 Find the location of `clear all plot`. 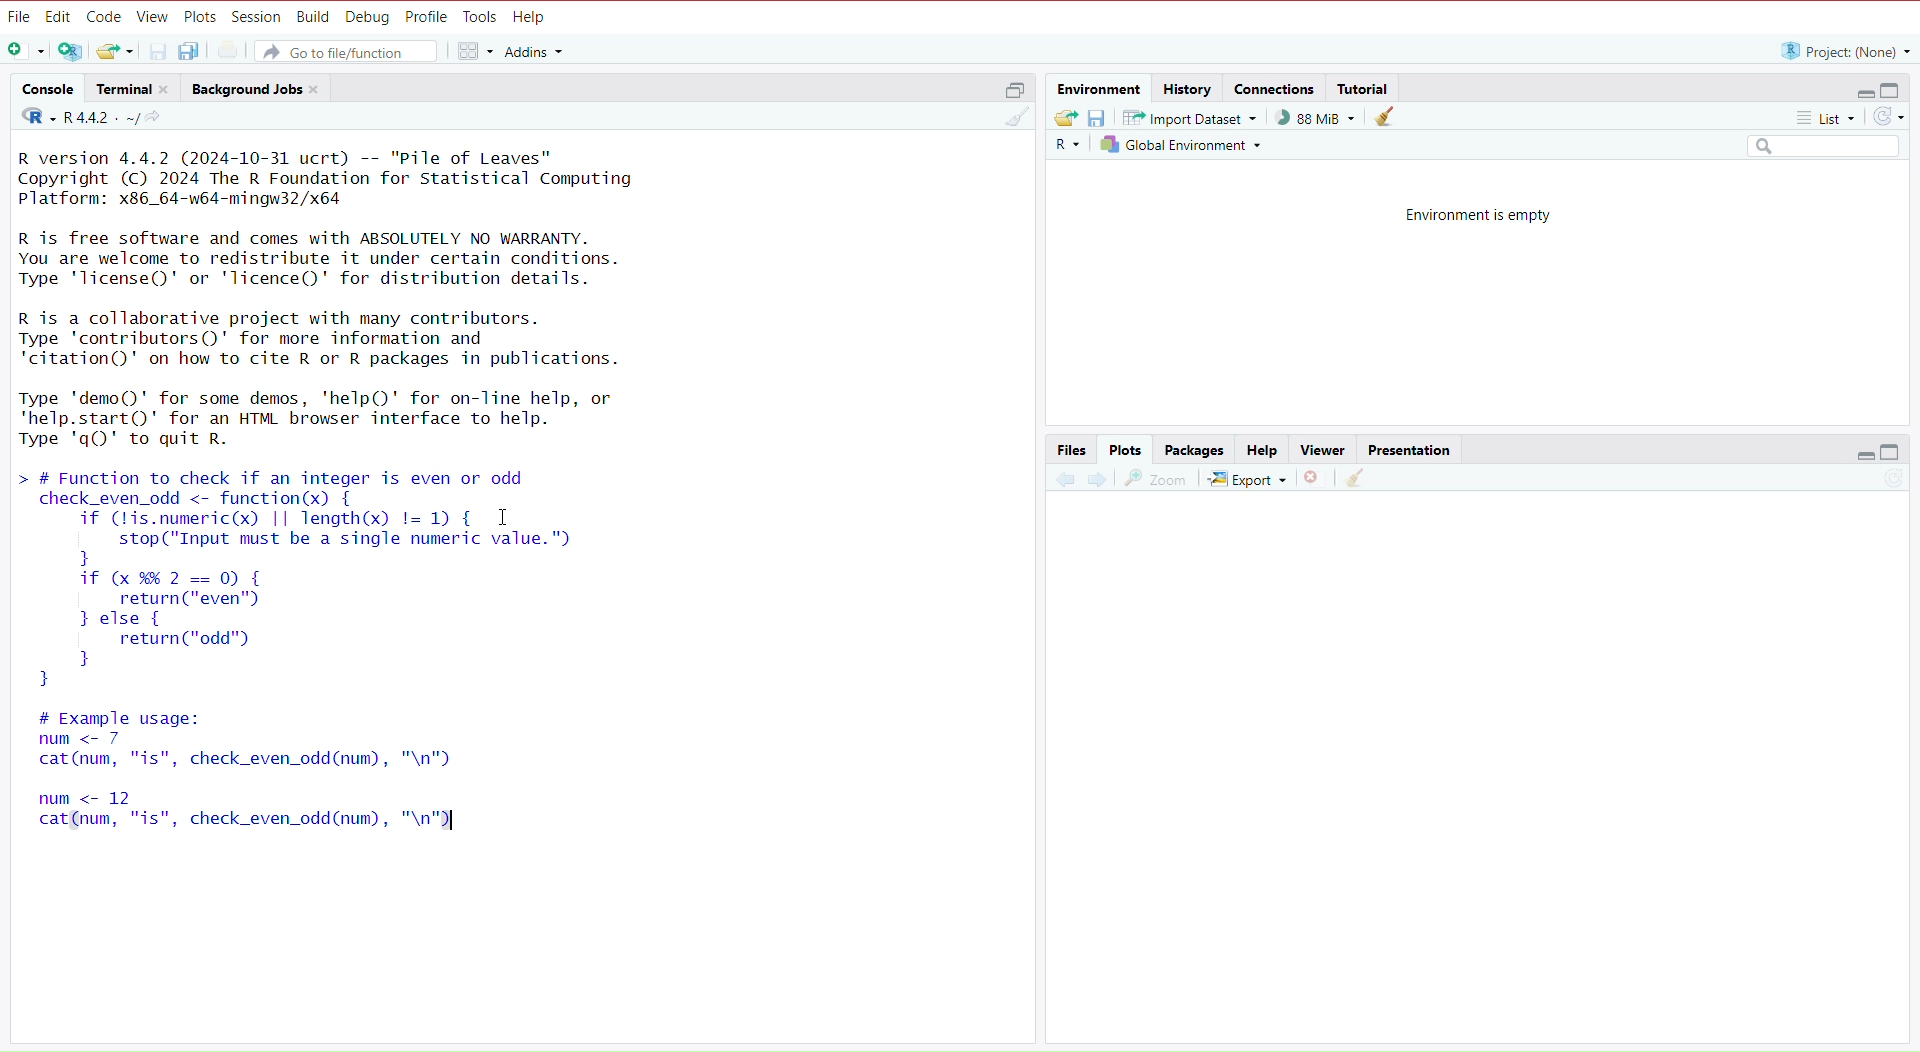

clear all plot is located at coordinates (1358, 479).